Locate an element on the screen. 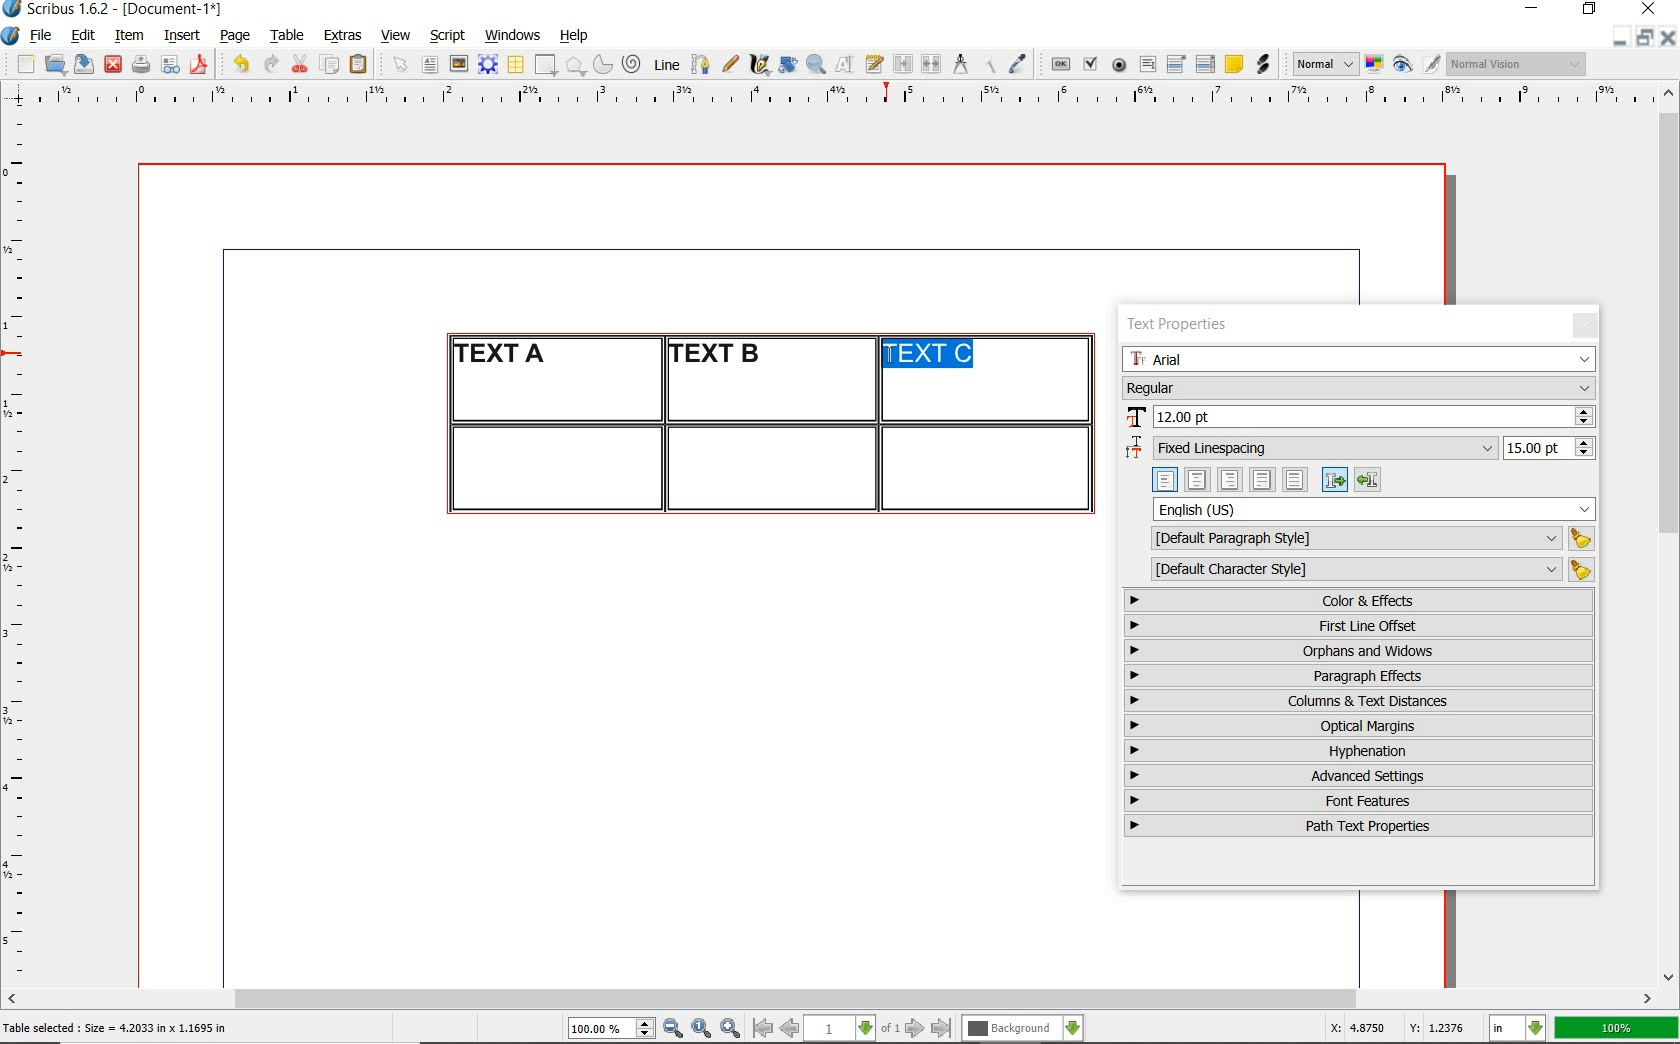  pdf combo box is located at coordinates (1177, 63).